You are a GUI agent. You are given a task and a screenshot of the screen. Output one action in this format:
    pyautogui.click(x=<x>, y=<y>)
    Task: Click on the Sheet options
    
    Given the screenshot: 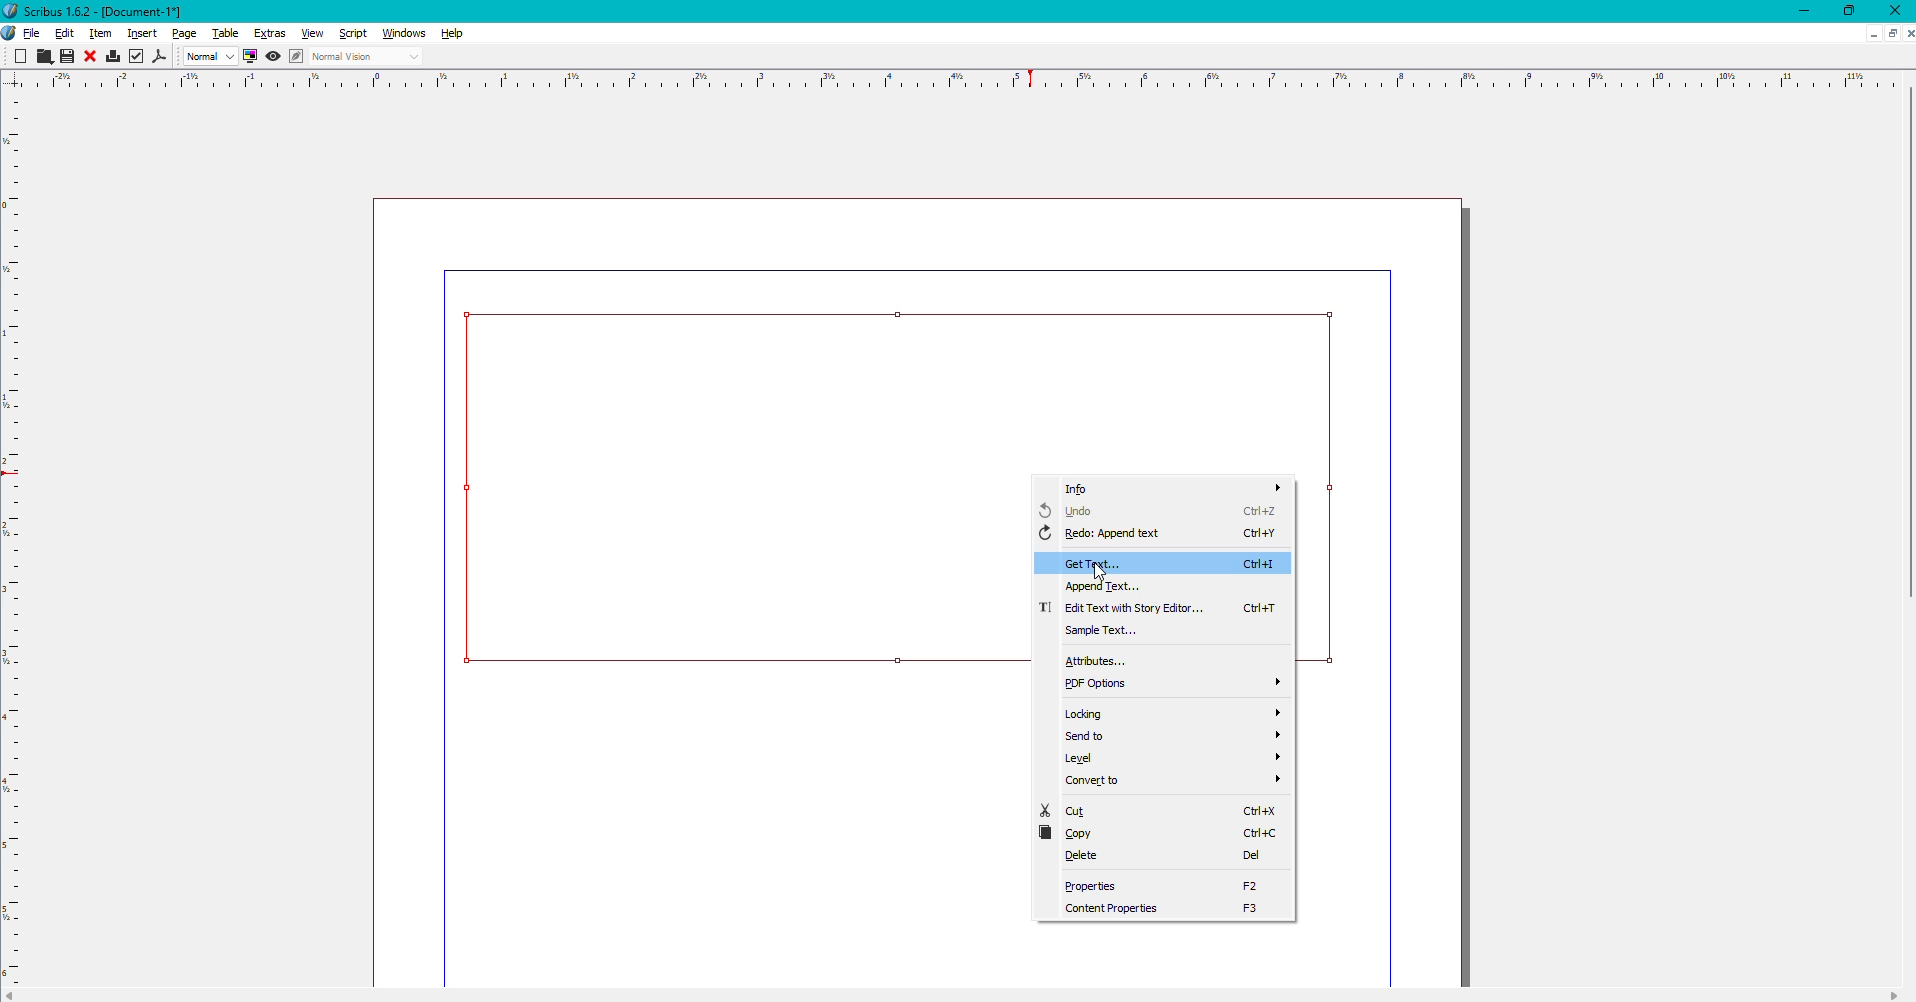 What is the action you would take?
    pyautogui.click(x=1879, y=32)
    